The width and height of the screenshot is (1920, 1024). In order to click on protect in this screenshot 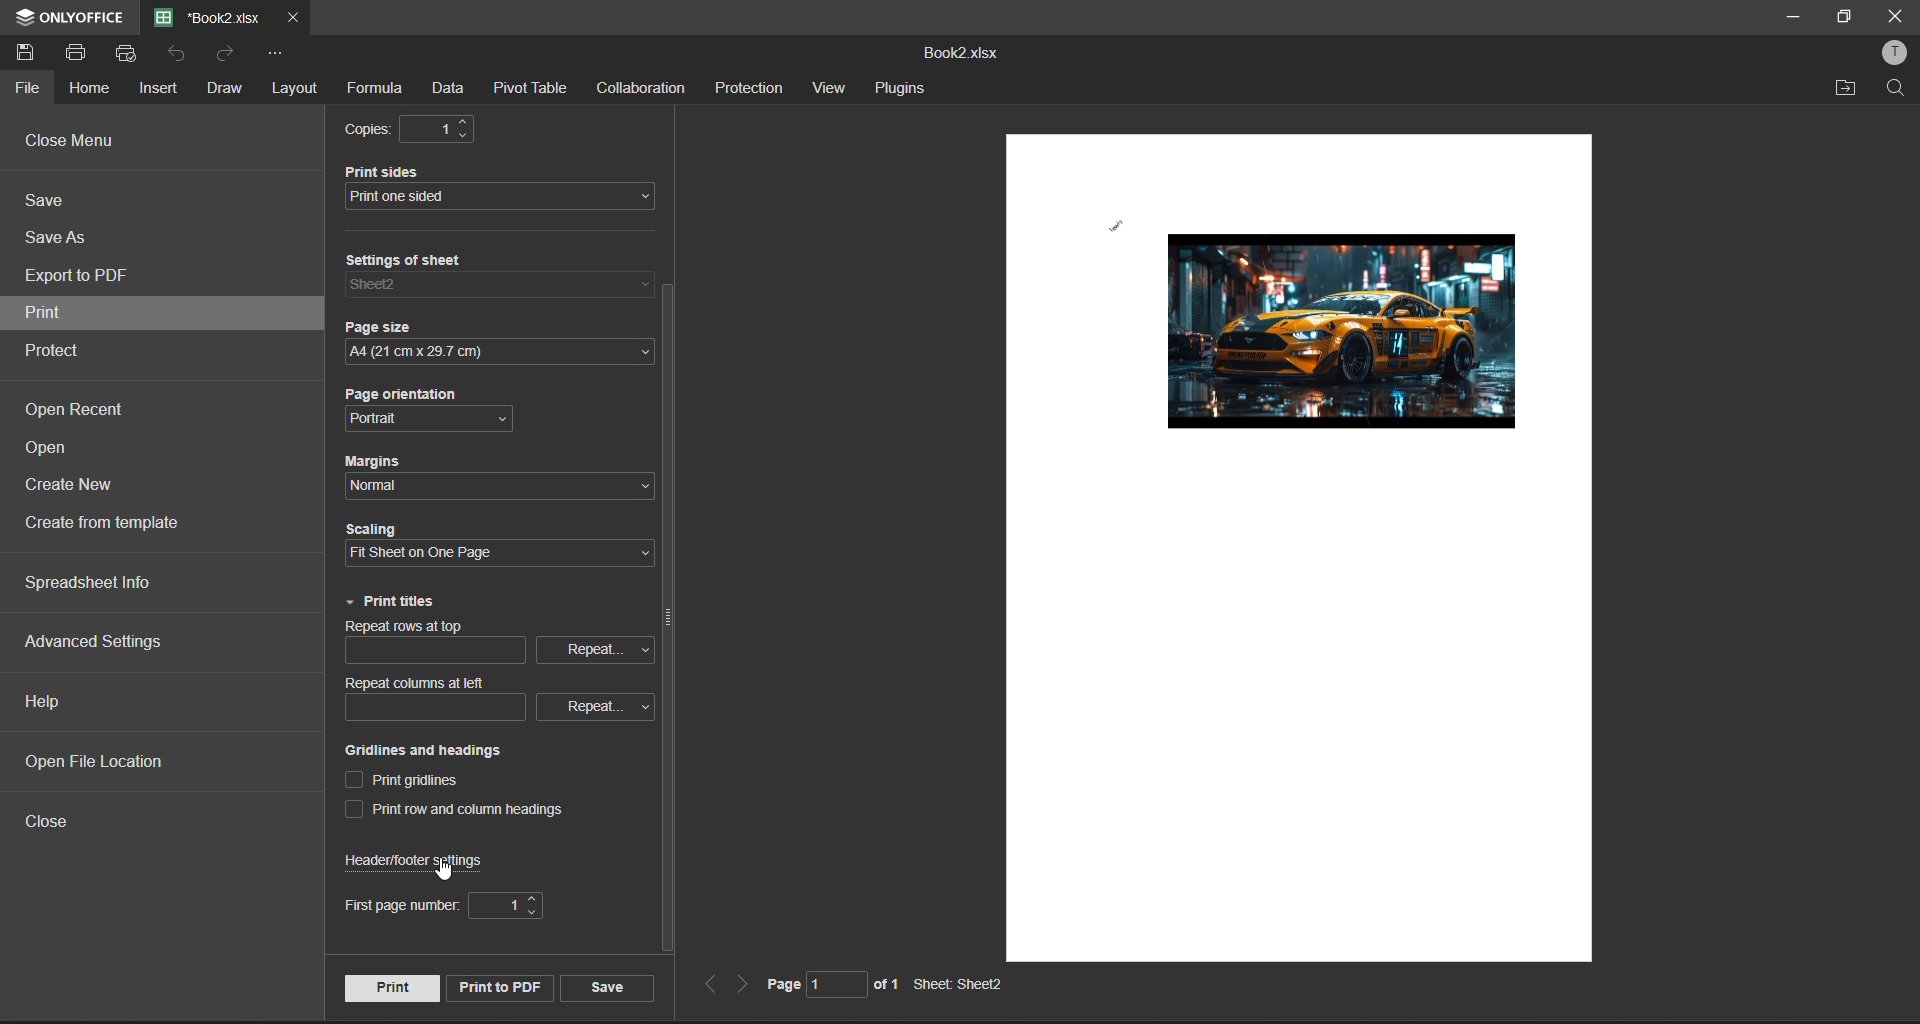, I will do `click(65, 352)`.